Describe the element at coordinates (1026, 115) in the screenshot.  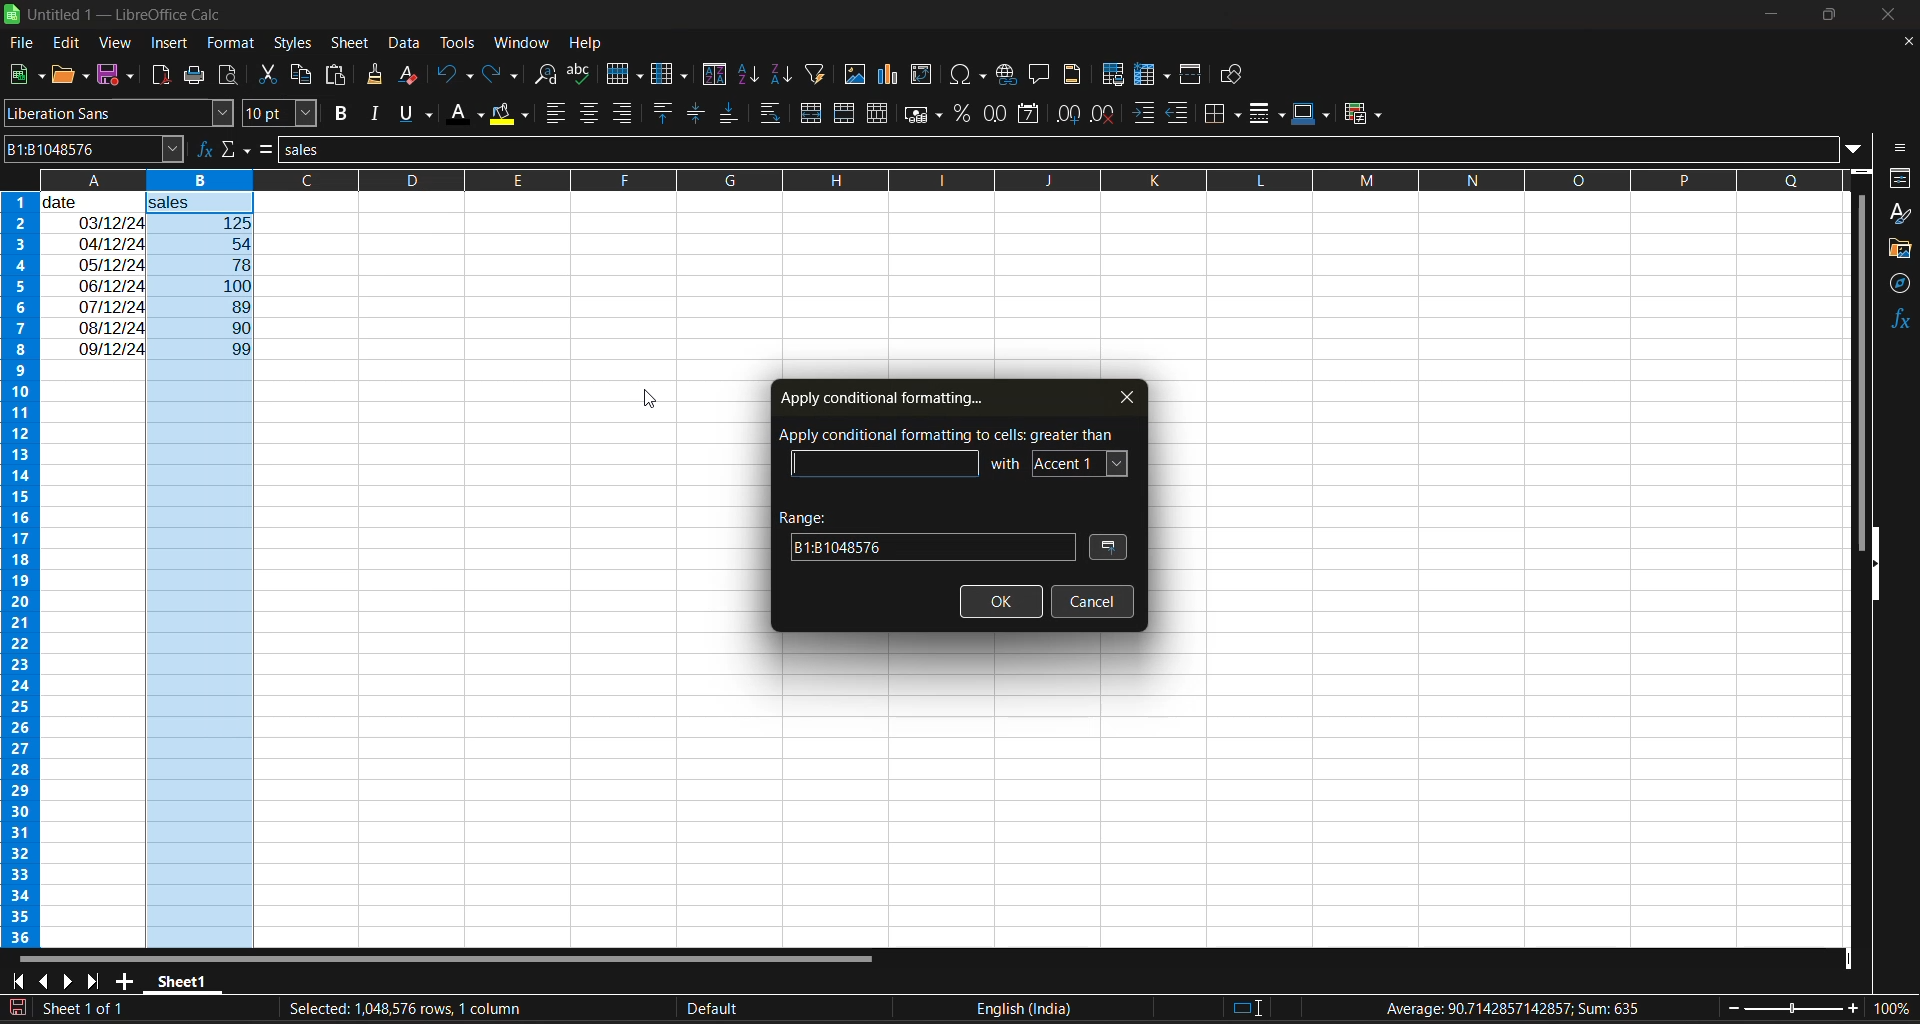
I see `format as date` at that location.